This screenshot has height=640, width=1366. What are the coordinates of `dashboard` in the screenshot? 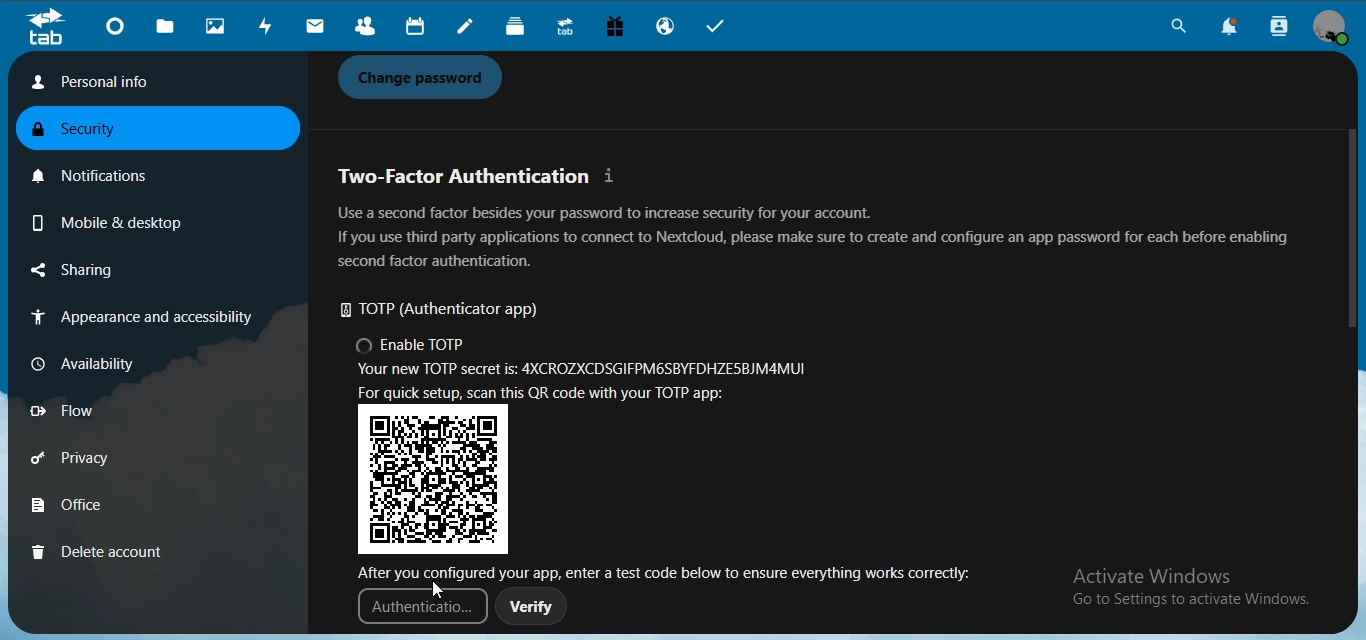 It's located at (118, 29).